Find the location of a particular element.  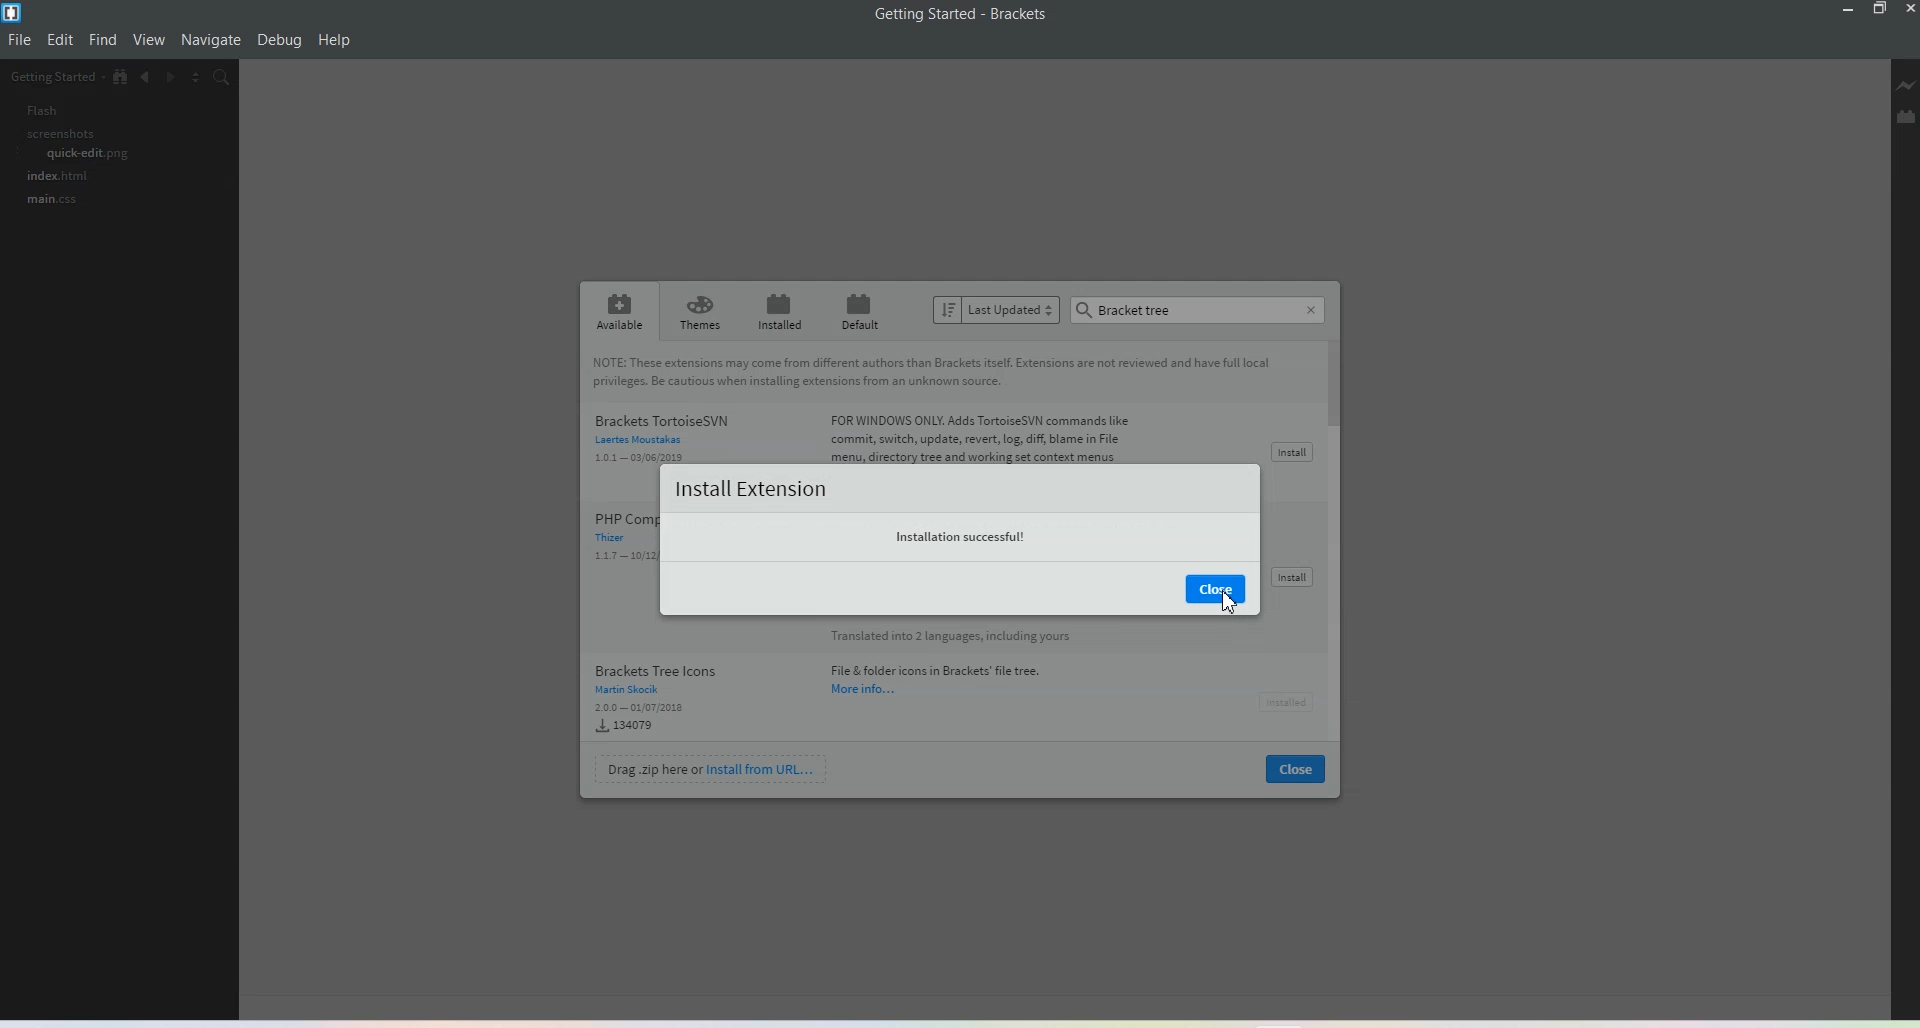

Install from URL is located at coordinates (713, 768).